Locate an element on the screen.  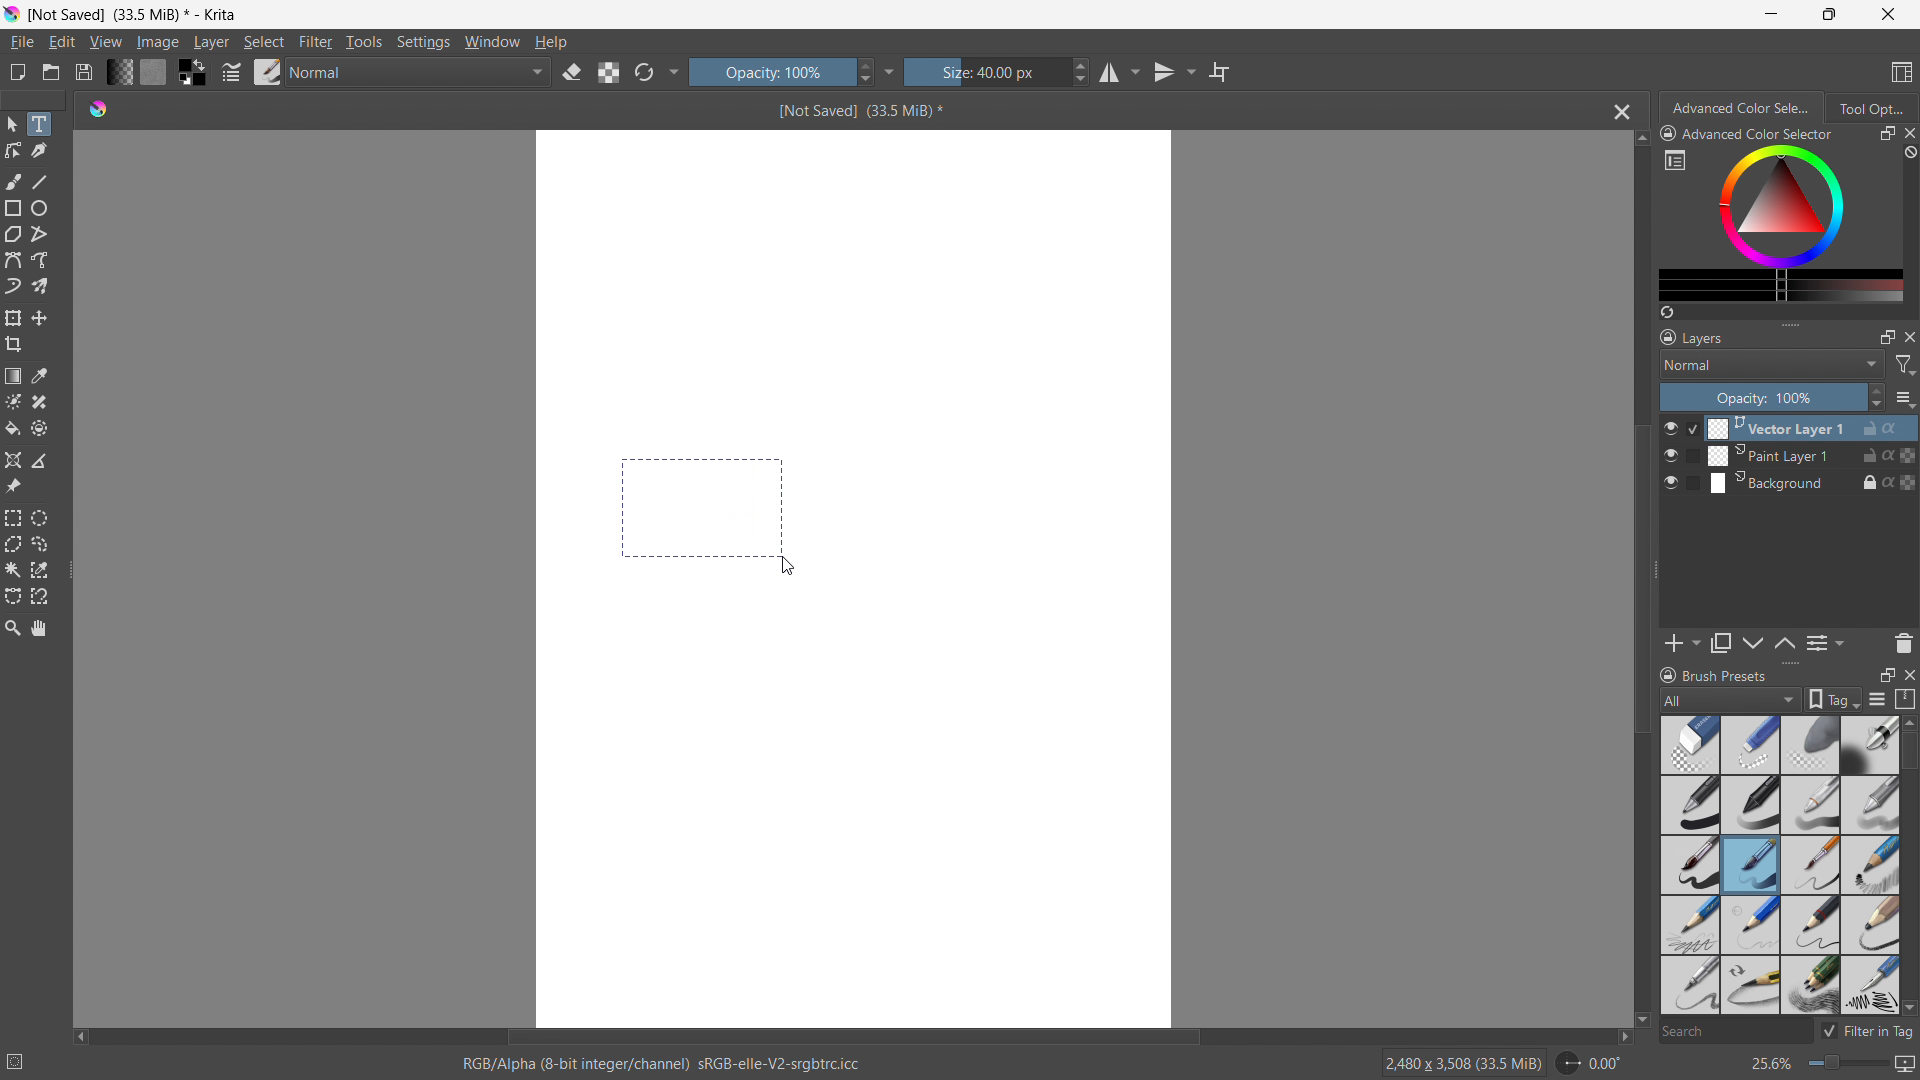
pan tool is located at coordinates (40, 628).